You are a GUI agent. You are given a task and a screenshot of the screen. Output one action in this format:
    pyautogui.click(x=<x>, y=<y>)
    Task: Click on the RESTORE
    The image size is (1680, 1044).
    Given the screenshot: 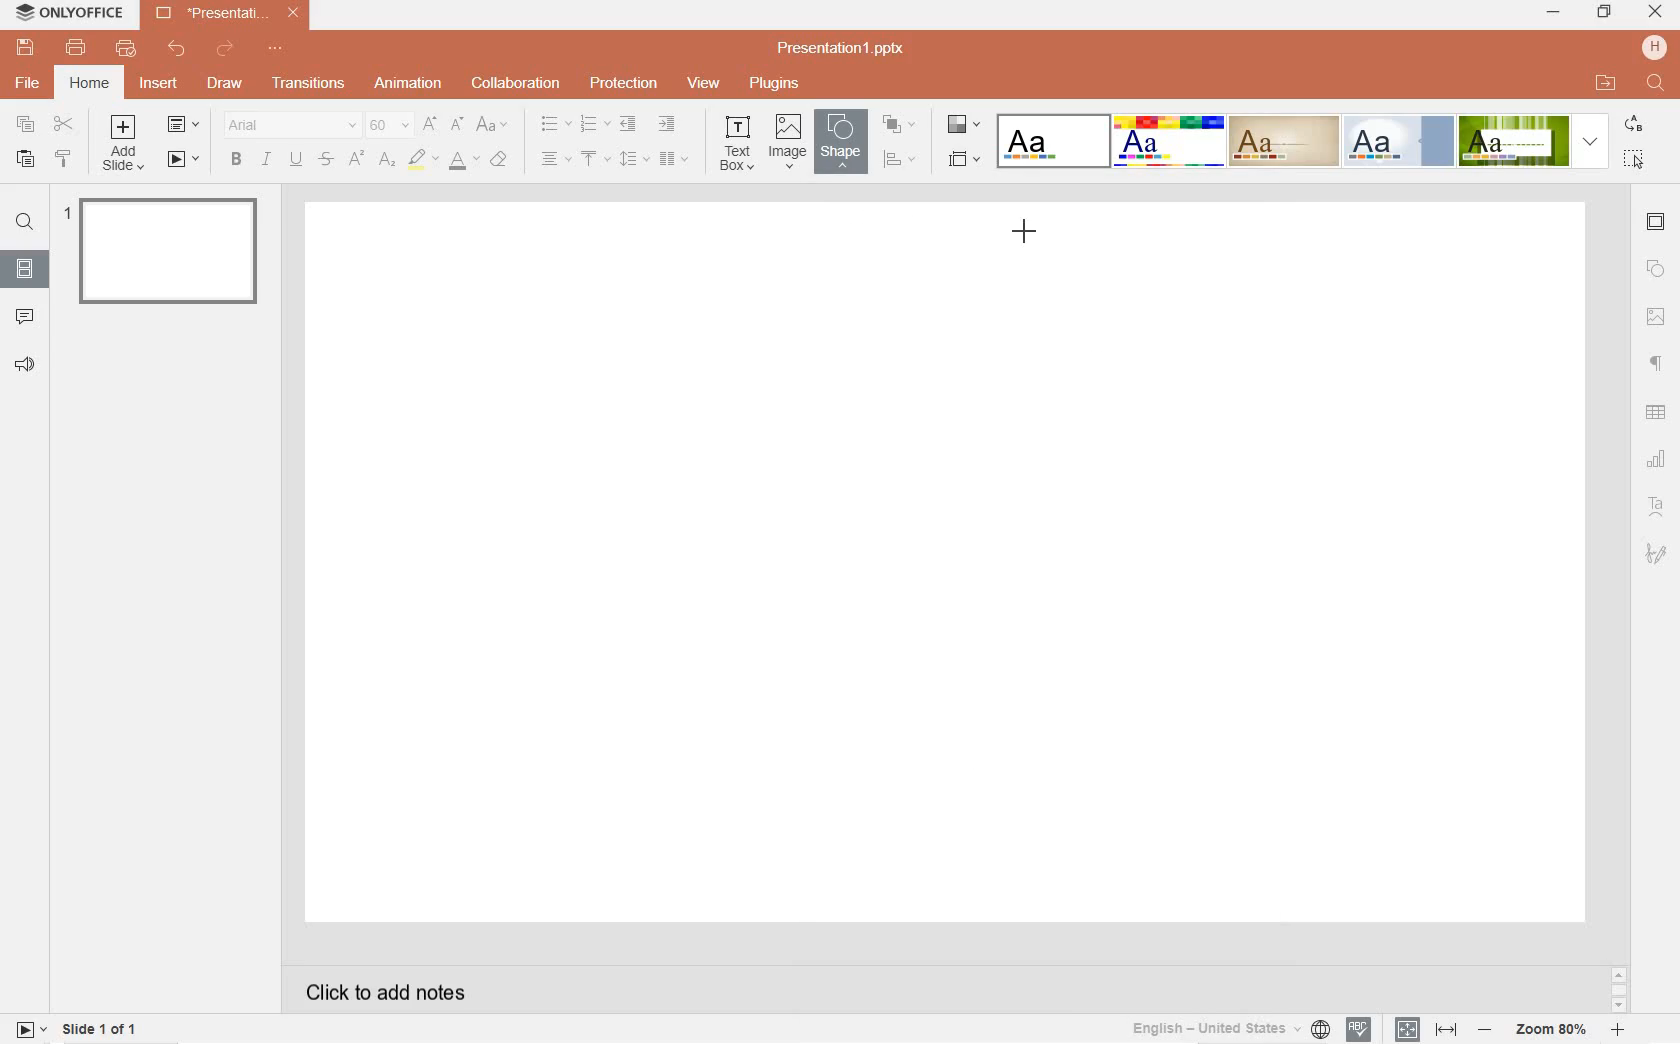 What is the action you would take?
    pyautogui.click(x=1600, y=12)
    